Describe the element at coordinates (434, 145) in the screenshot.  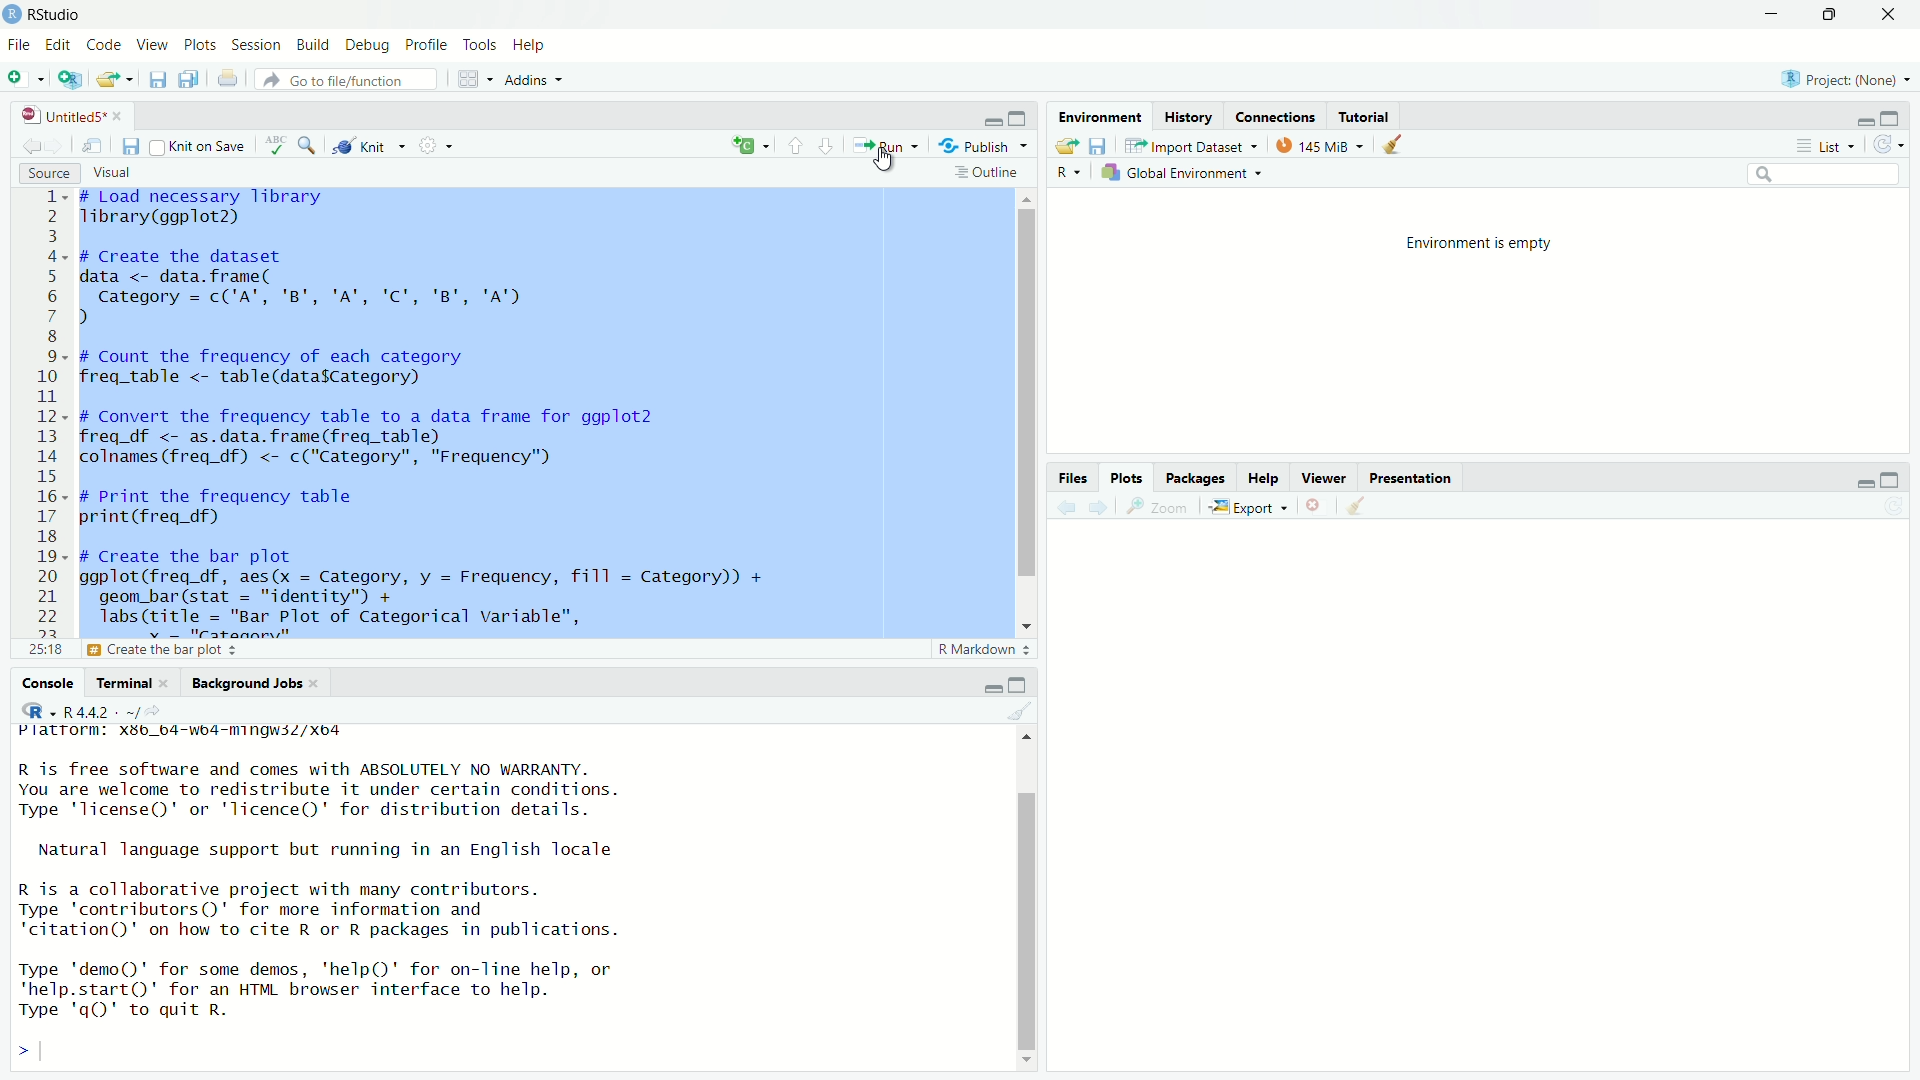
I see `settings` at that location.